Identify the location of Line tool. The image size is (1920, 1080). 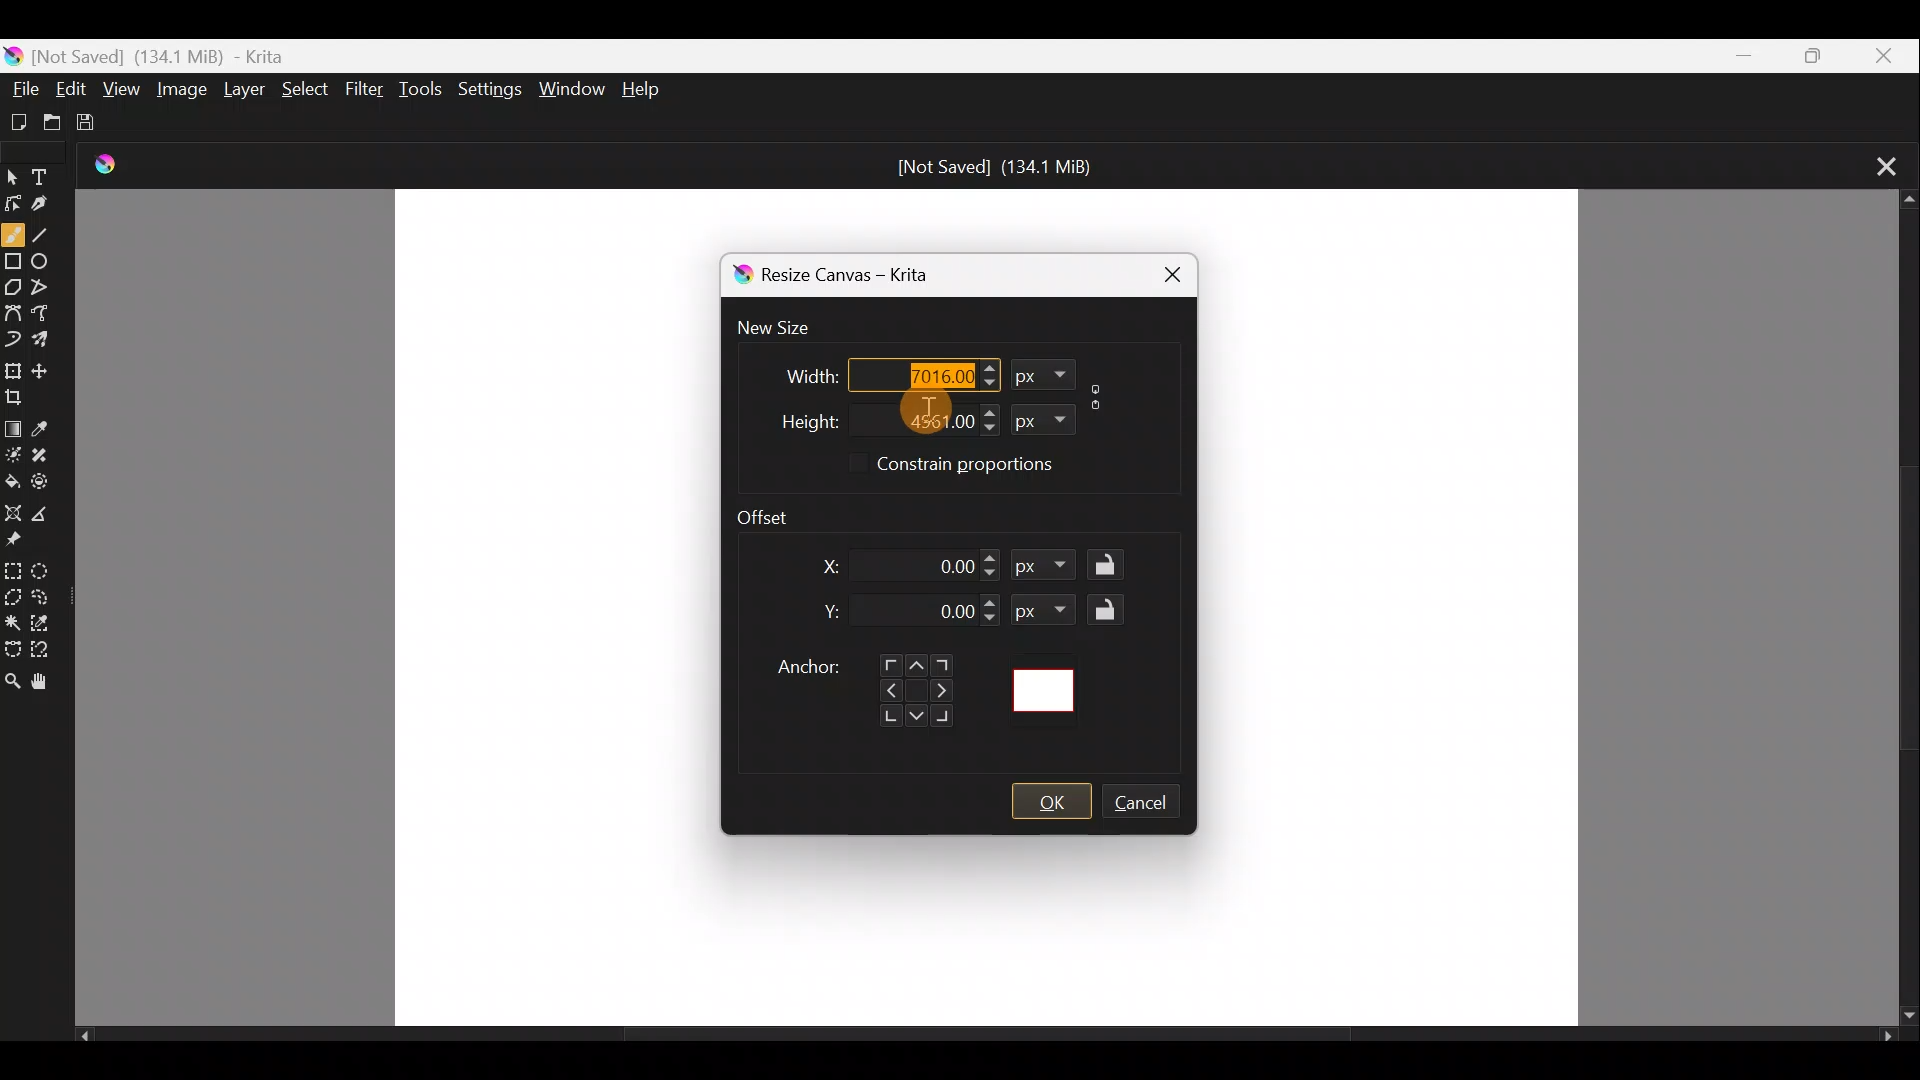
(46, 235).